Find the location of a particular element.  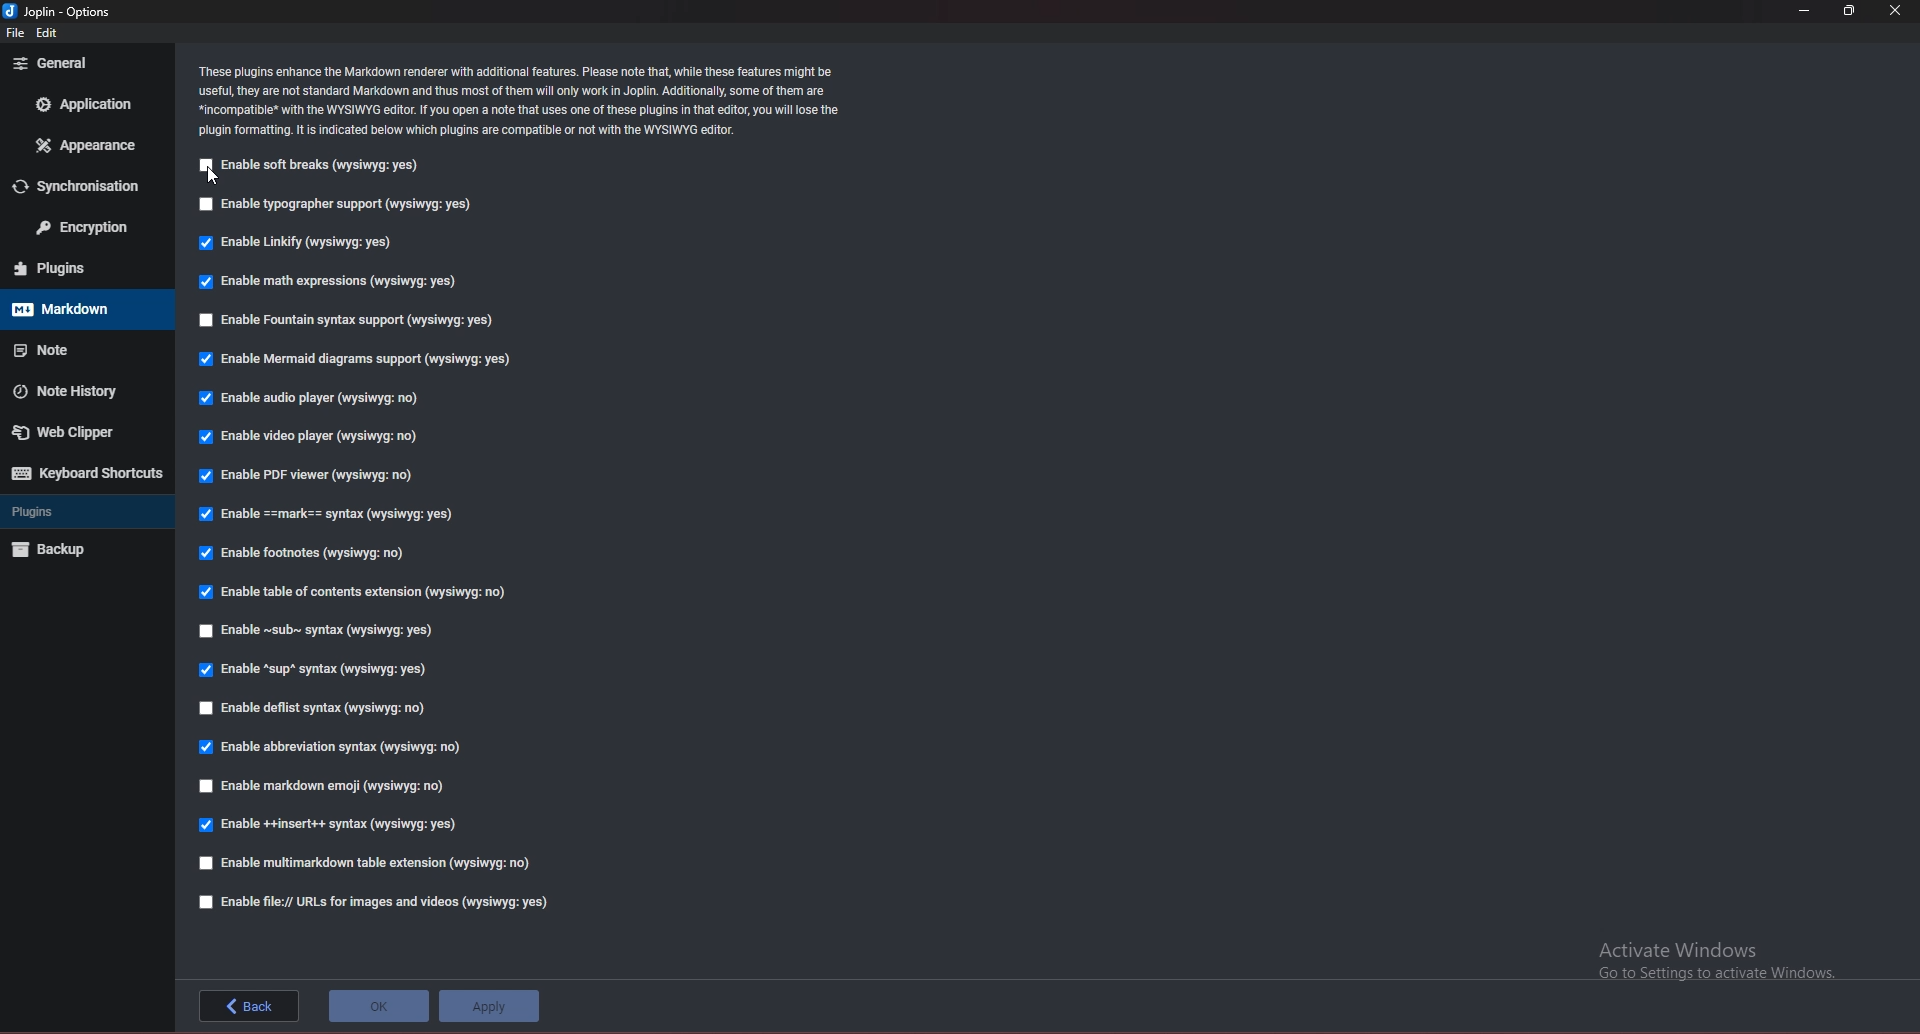

enable mark syntax is located at coordinates (336, 515).